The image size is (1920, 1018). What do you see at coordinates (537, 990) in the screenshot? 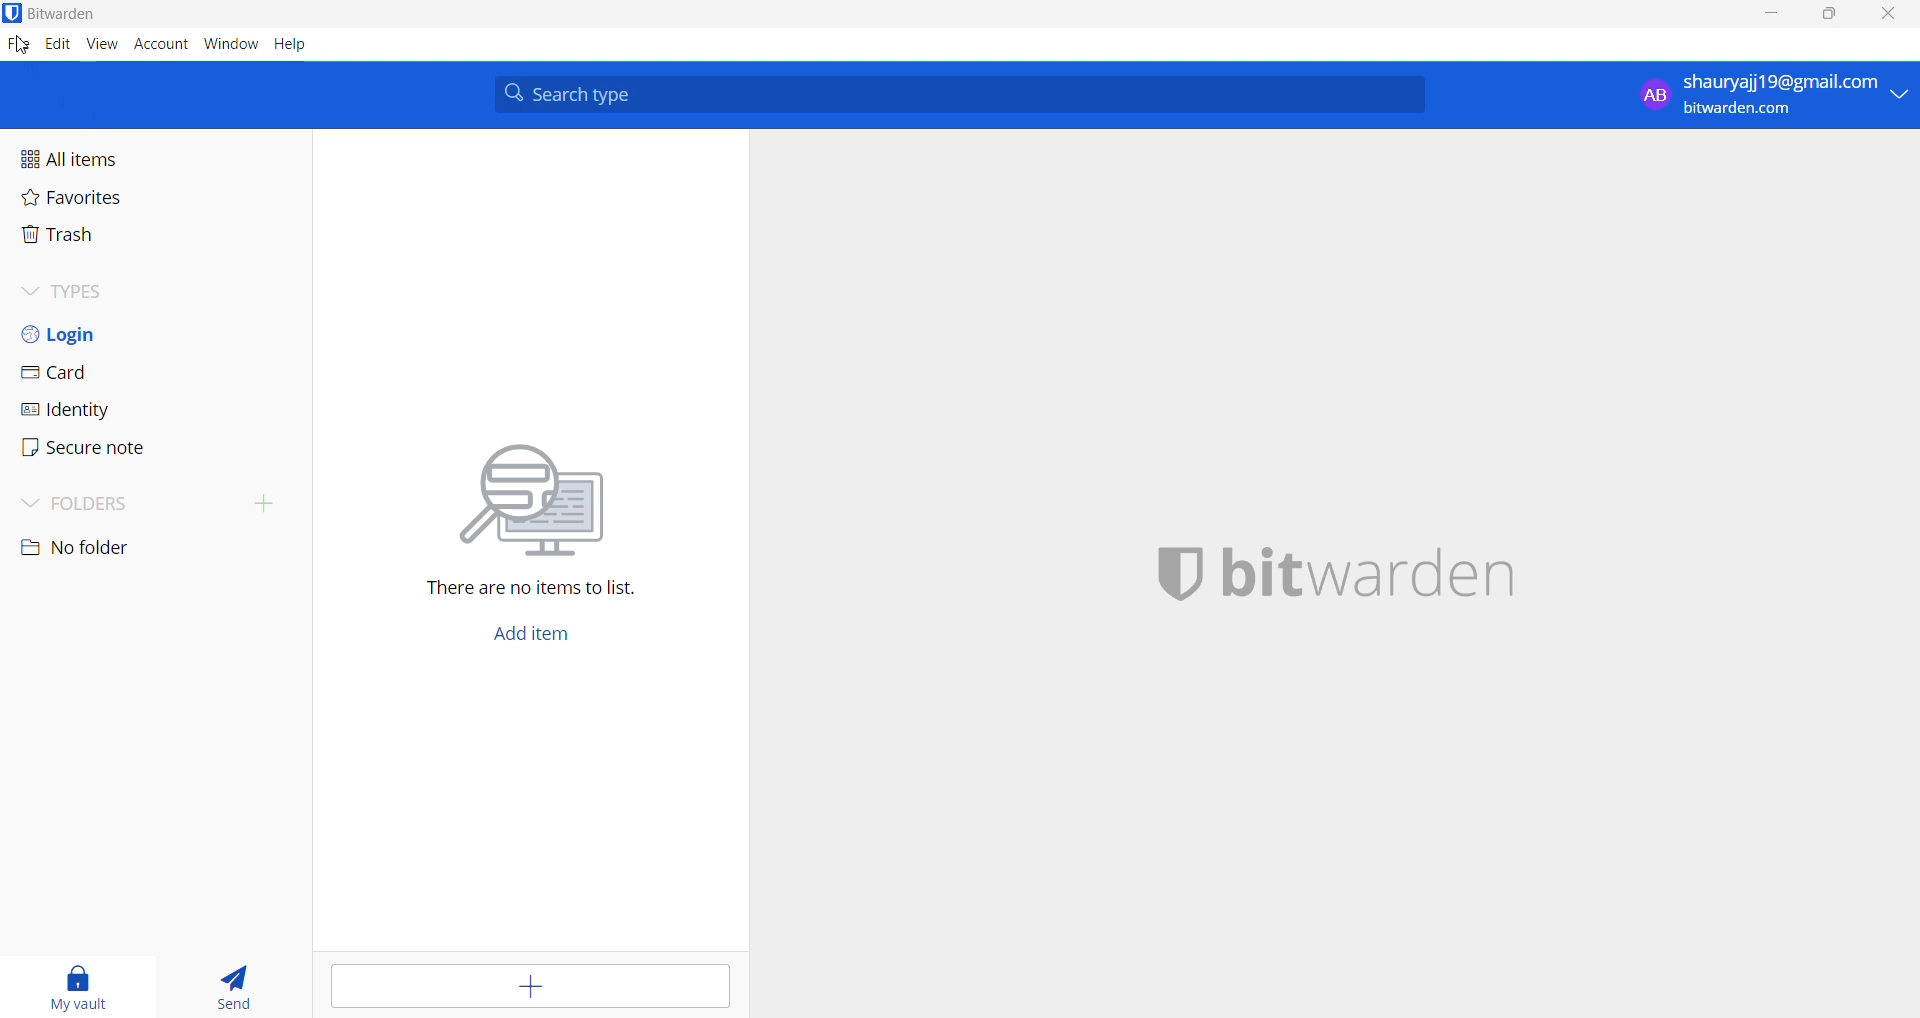
I see `add item` at bounding box center [537, 990].